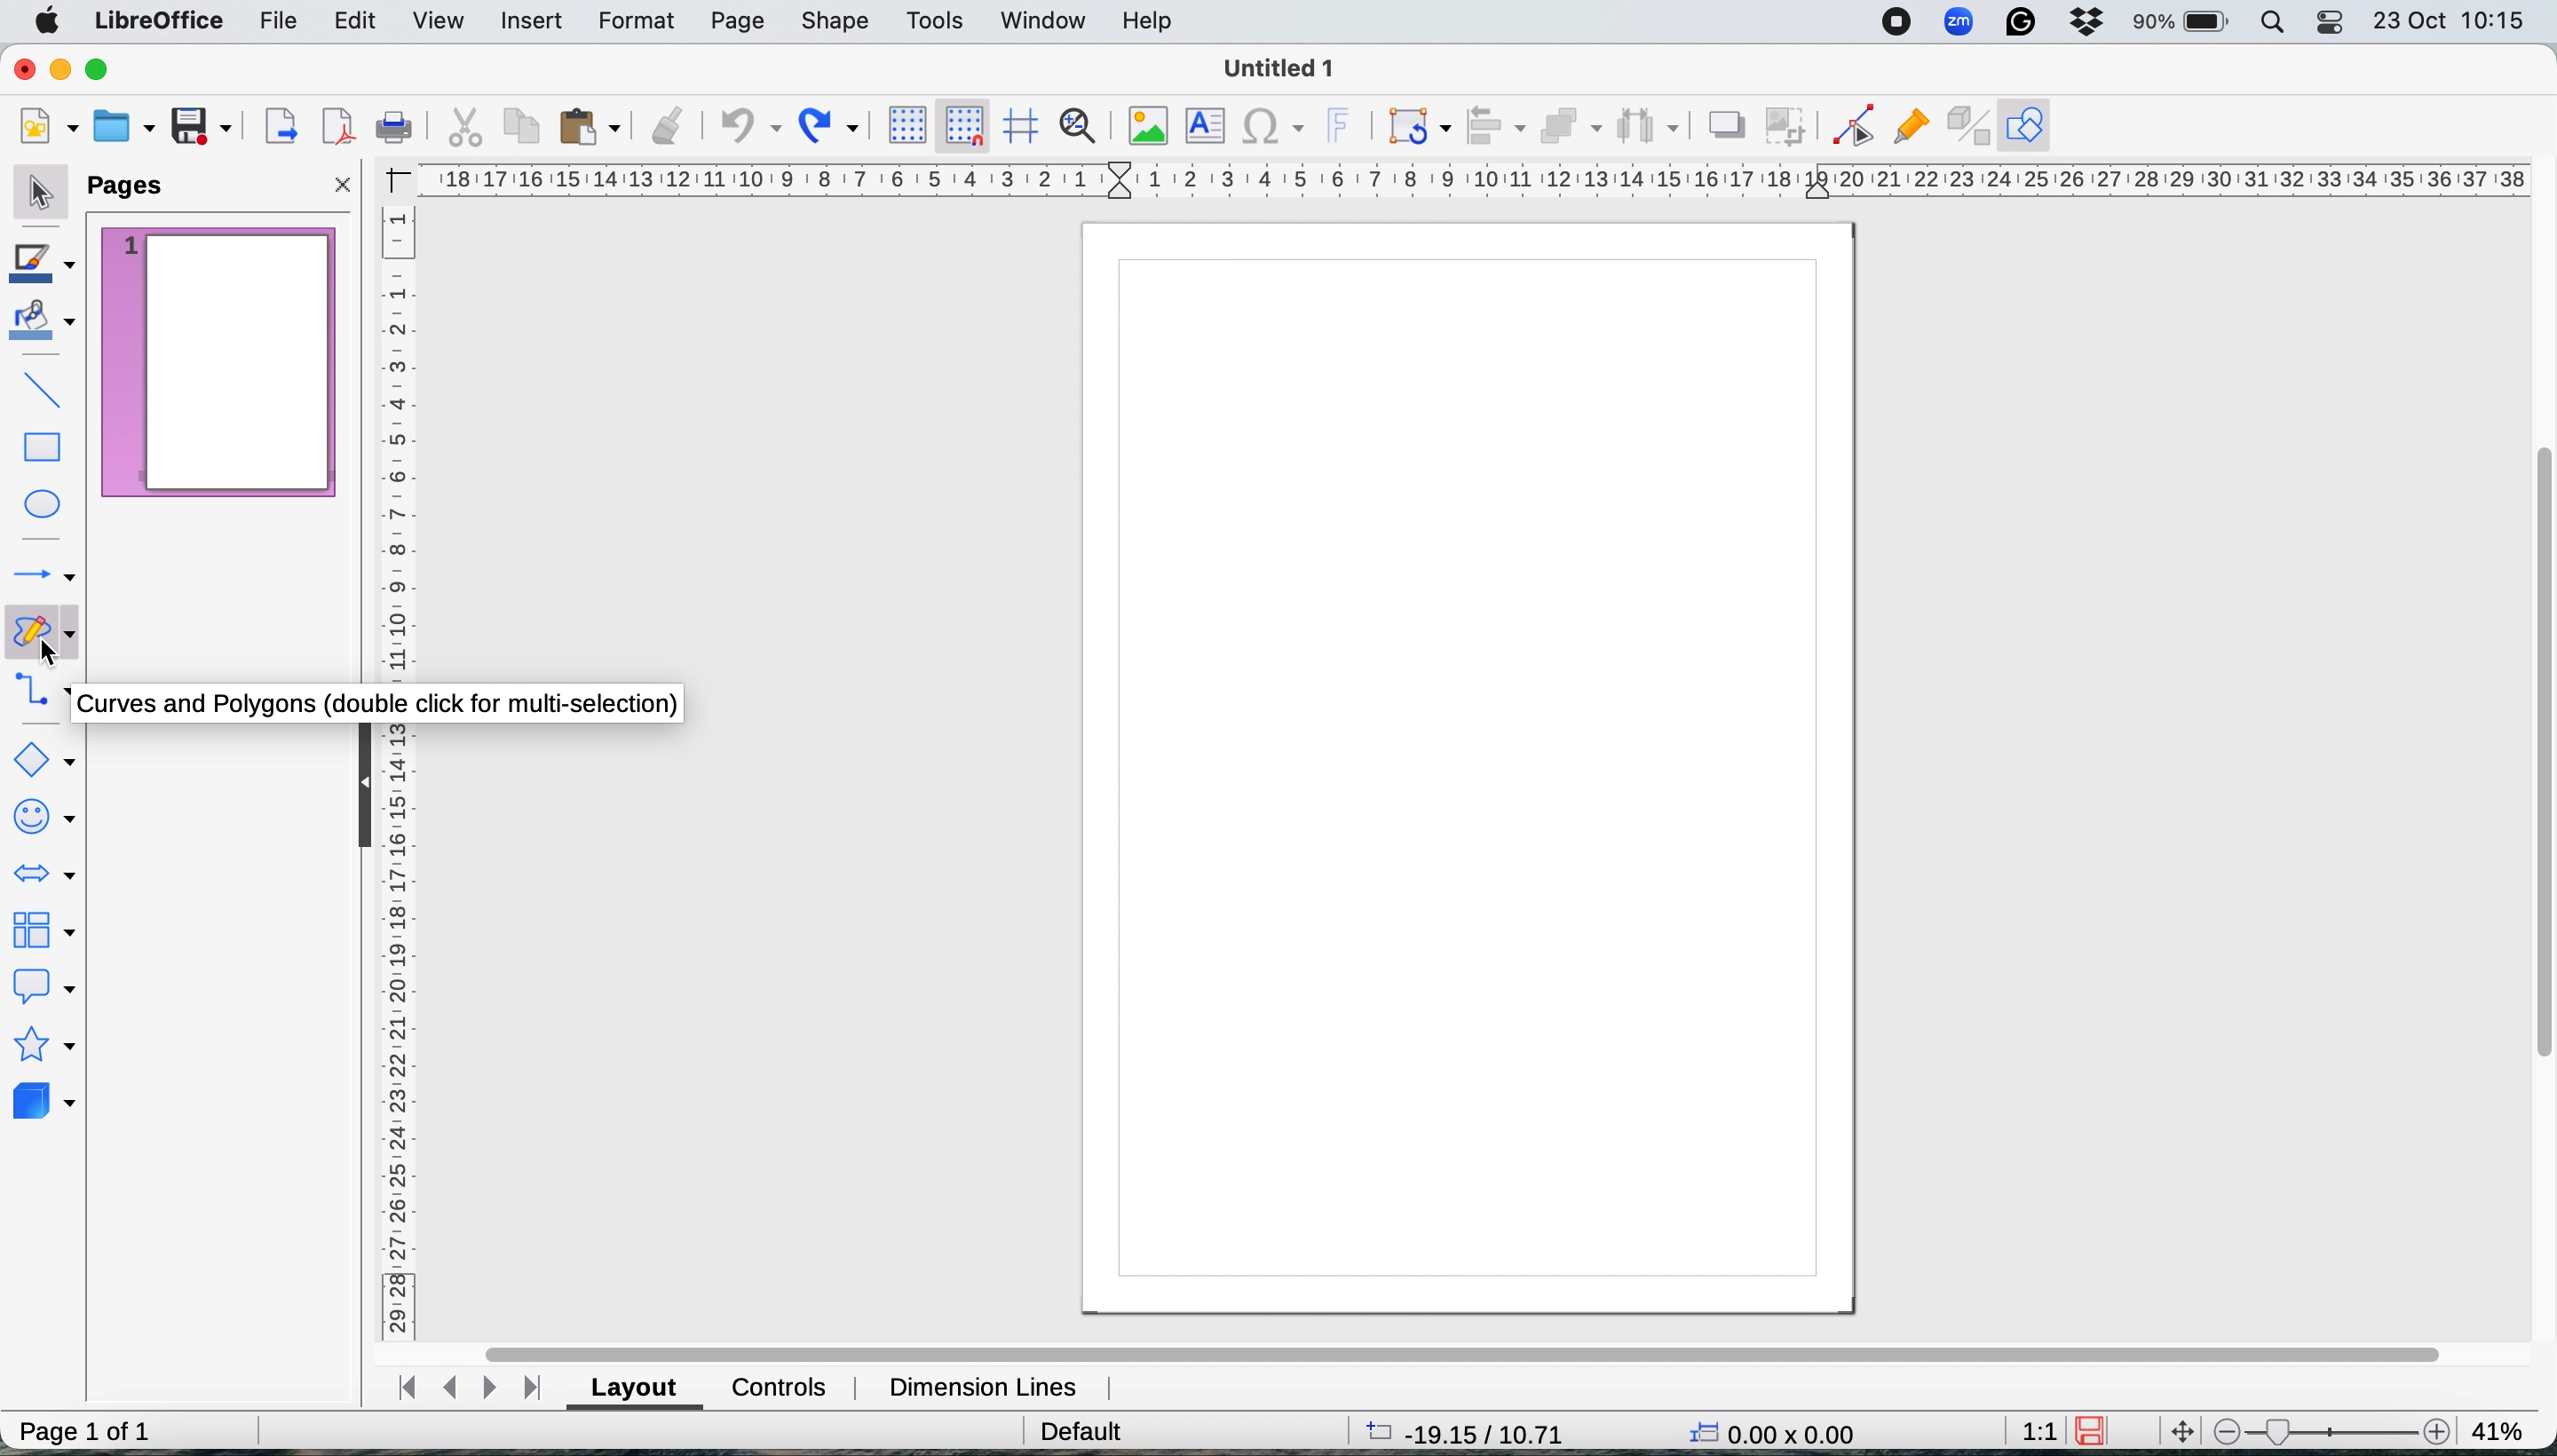 The image size is (2557, 1456). Describe the element at coordinates (1081, 1429) in the screenshot. I see `default` at that location.